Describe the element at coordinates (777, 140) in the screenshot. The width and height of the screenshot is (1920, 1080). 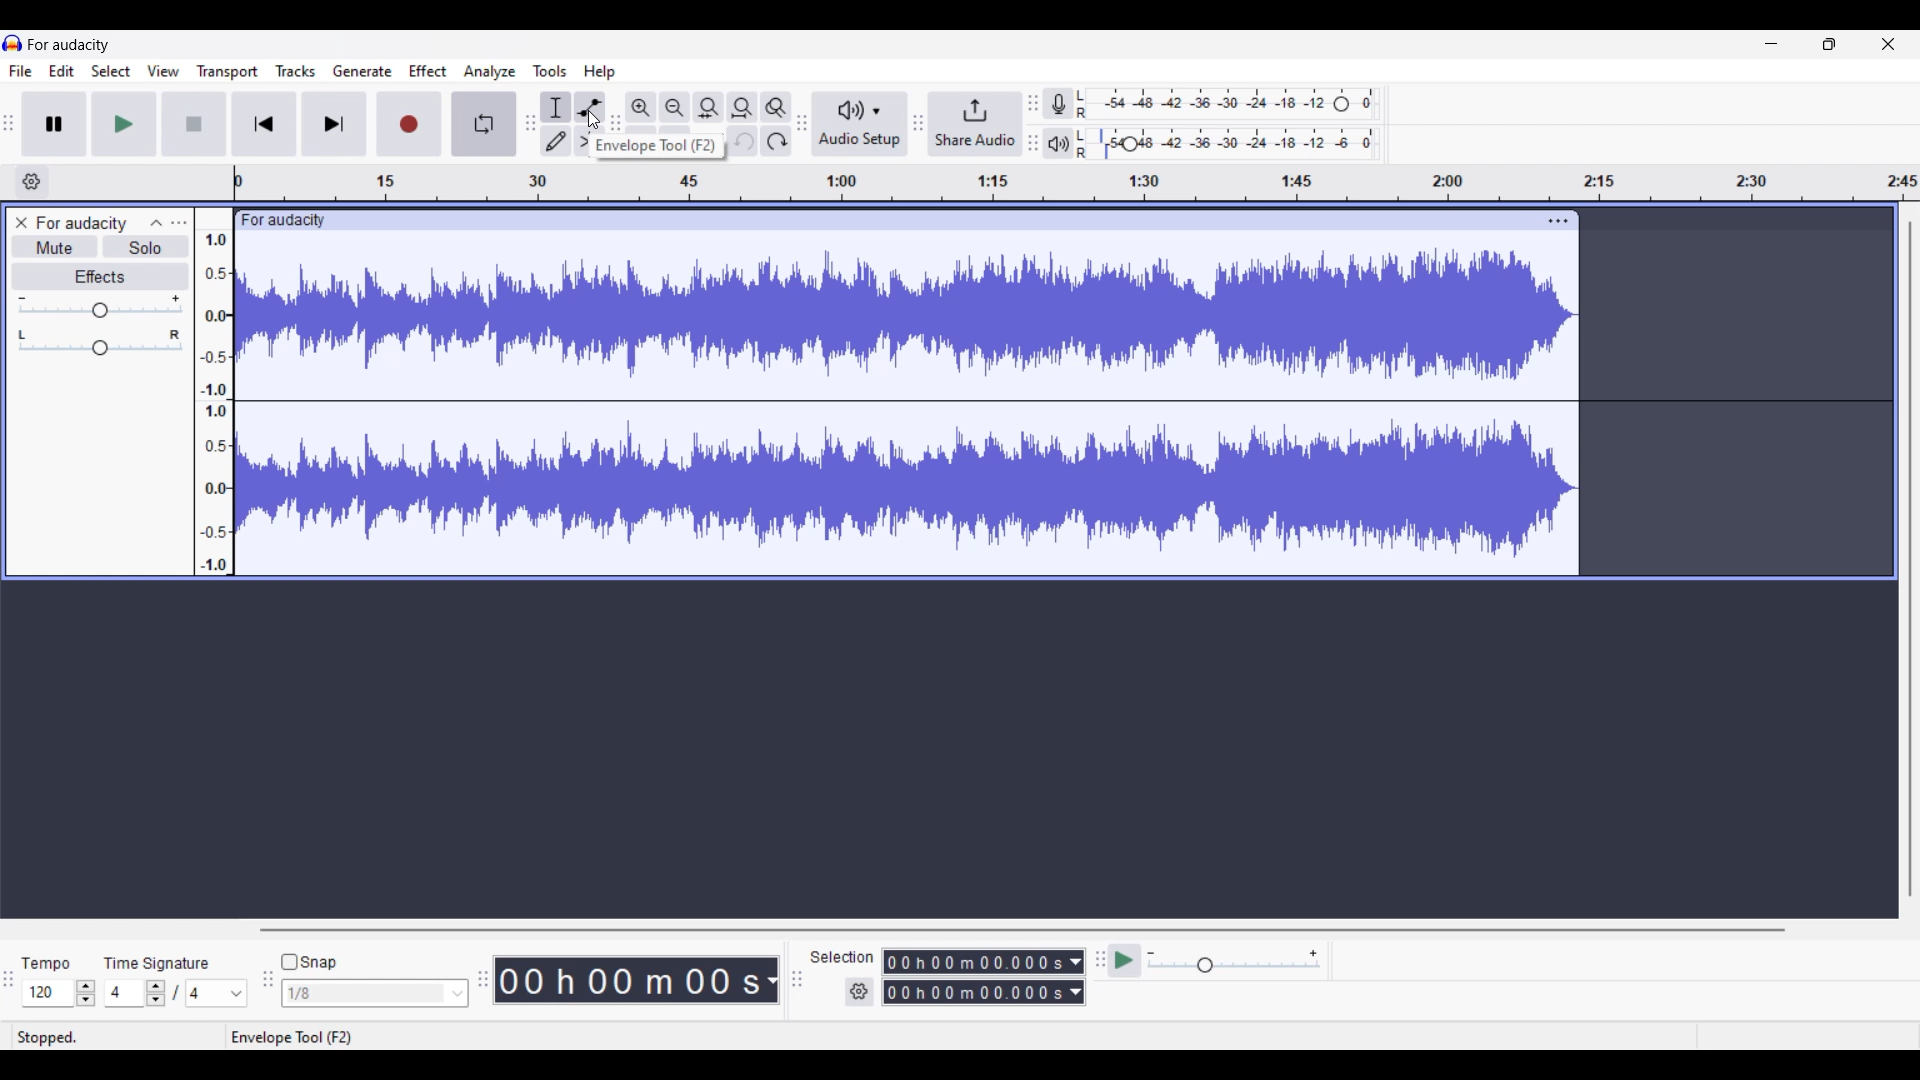
I see `Redo` at that location.